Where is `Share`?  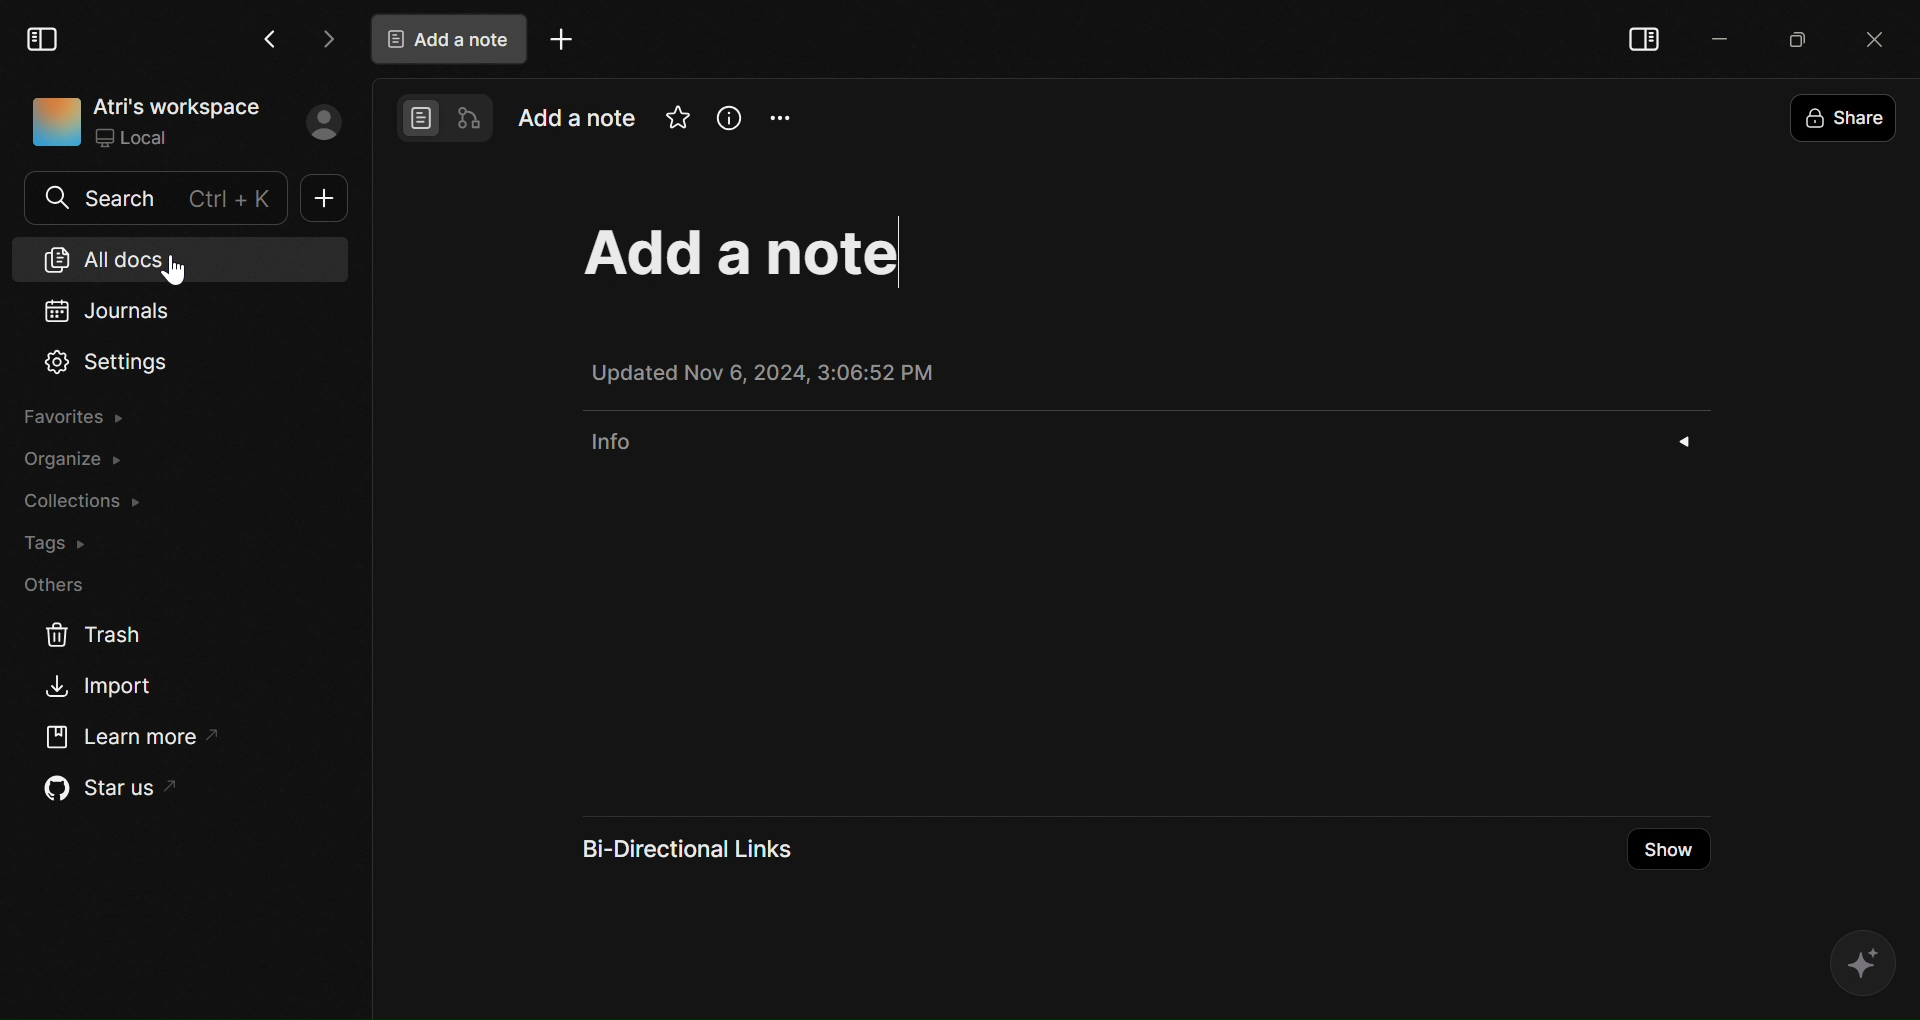 Share is located at coordinates (1842, 118).